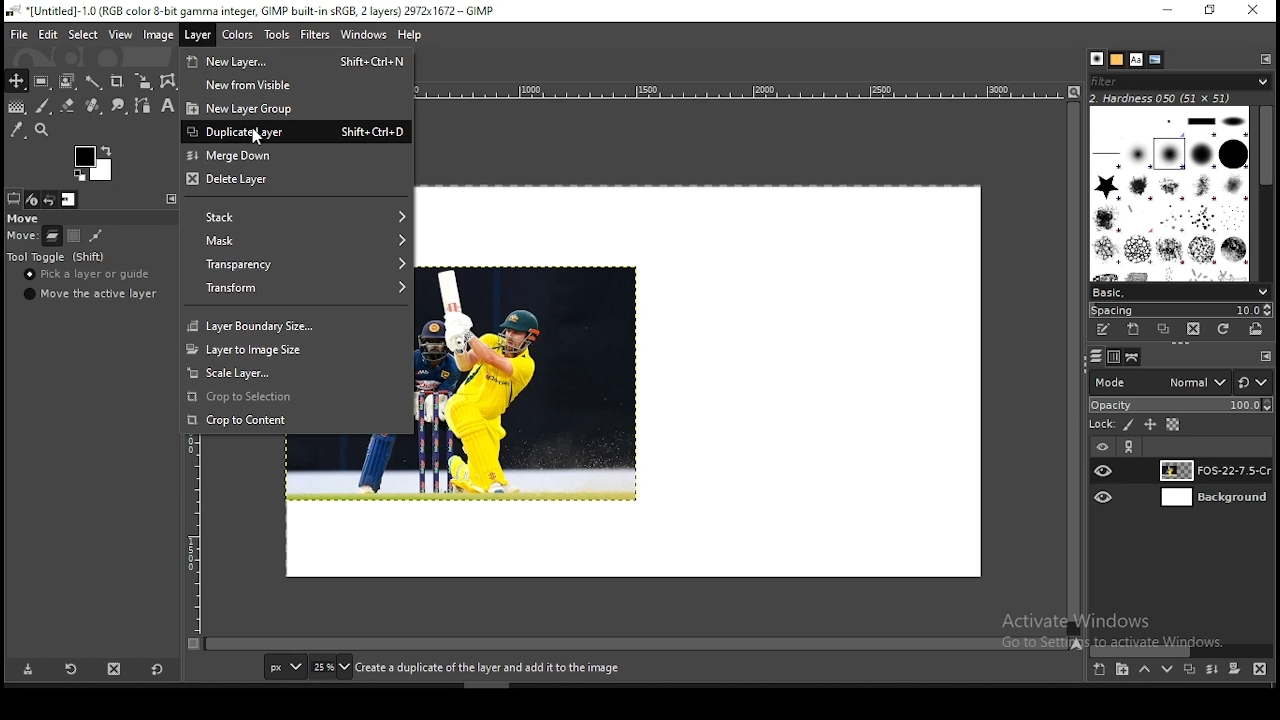 Image resolution: width=1280 pixels, height=720 pixels. What do you see at coordinates (1134, 357) in the screenshot?
I see `paths` at bounding box center [1134, 357].